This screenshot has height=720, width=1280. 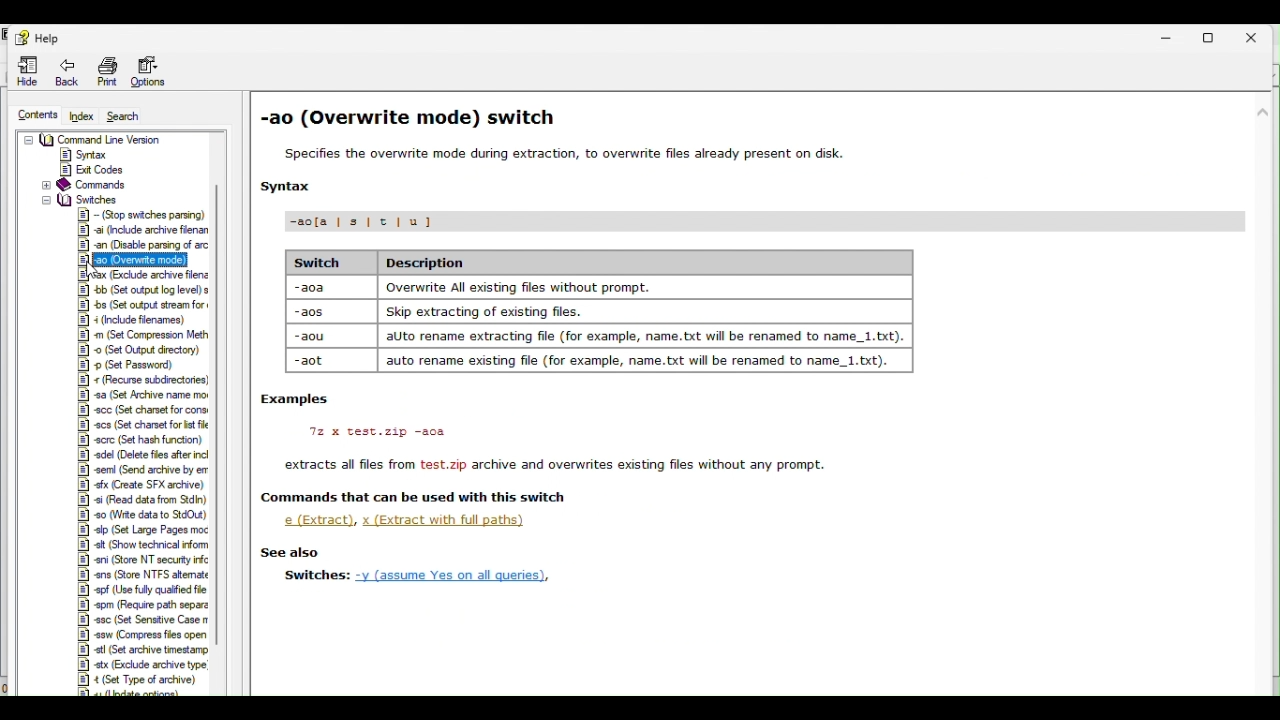 I want to click on §] +p (Set Large Pages moc, so click(x=141, y=529).